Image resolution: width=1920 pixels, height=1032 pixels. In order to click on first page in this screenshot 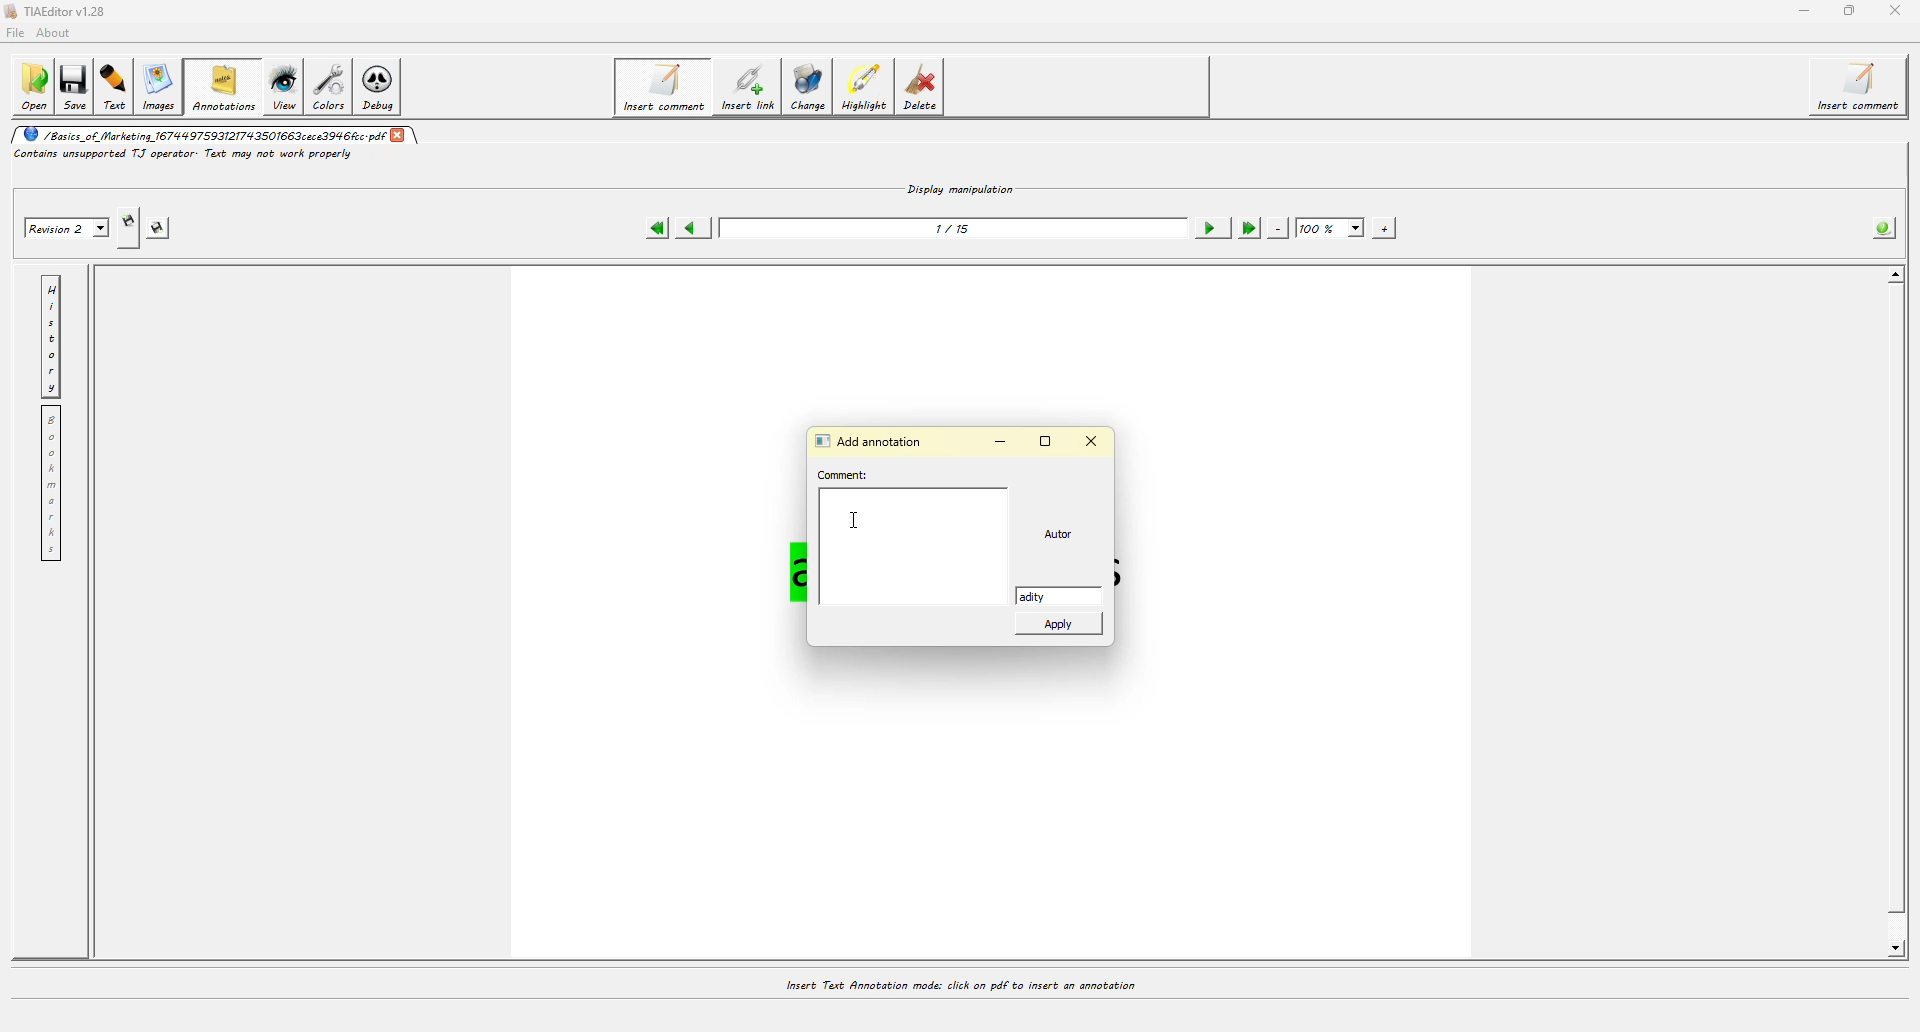, I will do `click(656, 228)`.